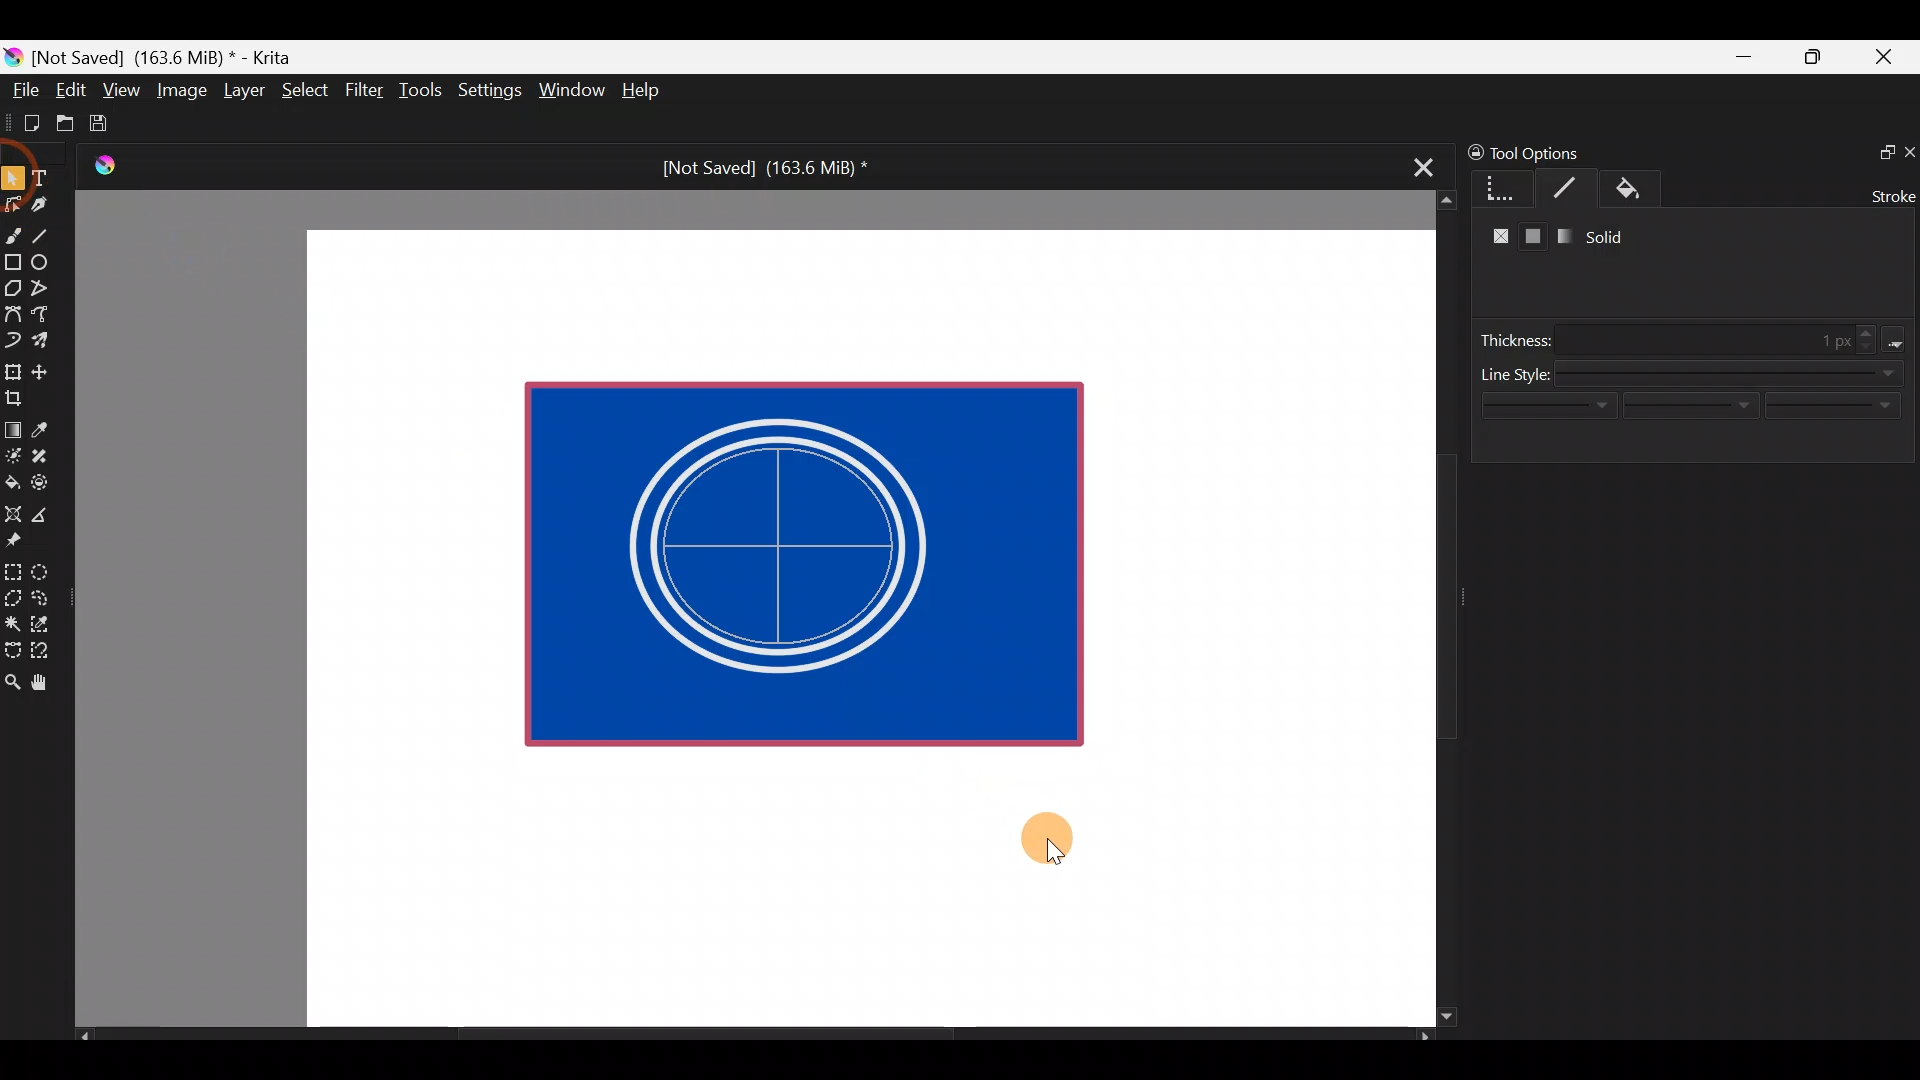 The image size is (1920, 1080). Describe the element at coordinates (1417, 164) in the screenshot. I see `Close tab` at that location.